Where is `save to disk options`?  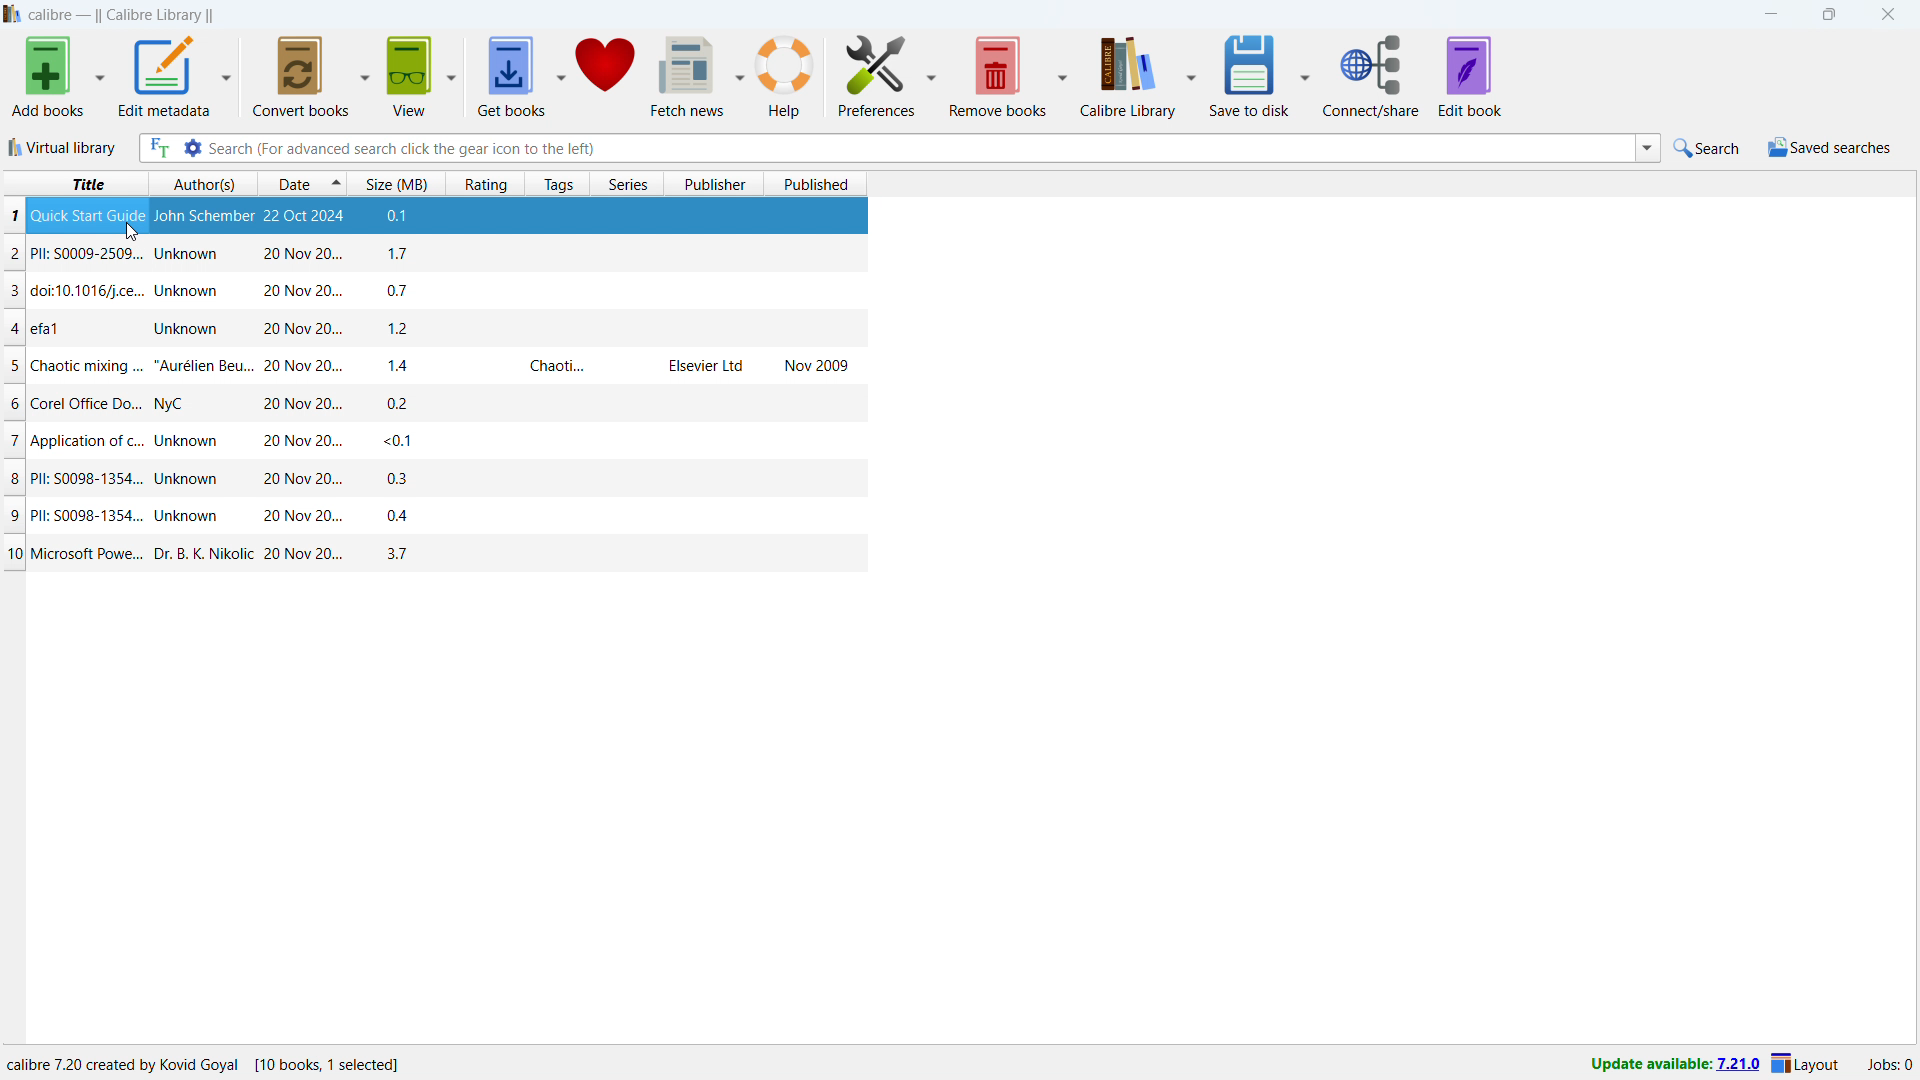 save to disk options is located at coordinates (1304, 73).